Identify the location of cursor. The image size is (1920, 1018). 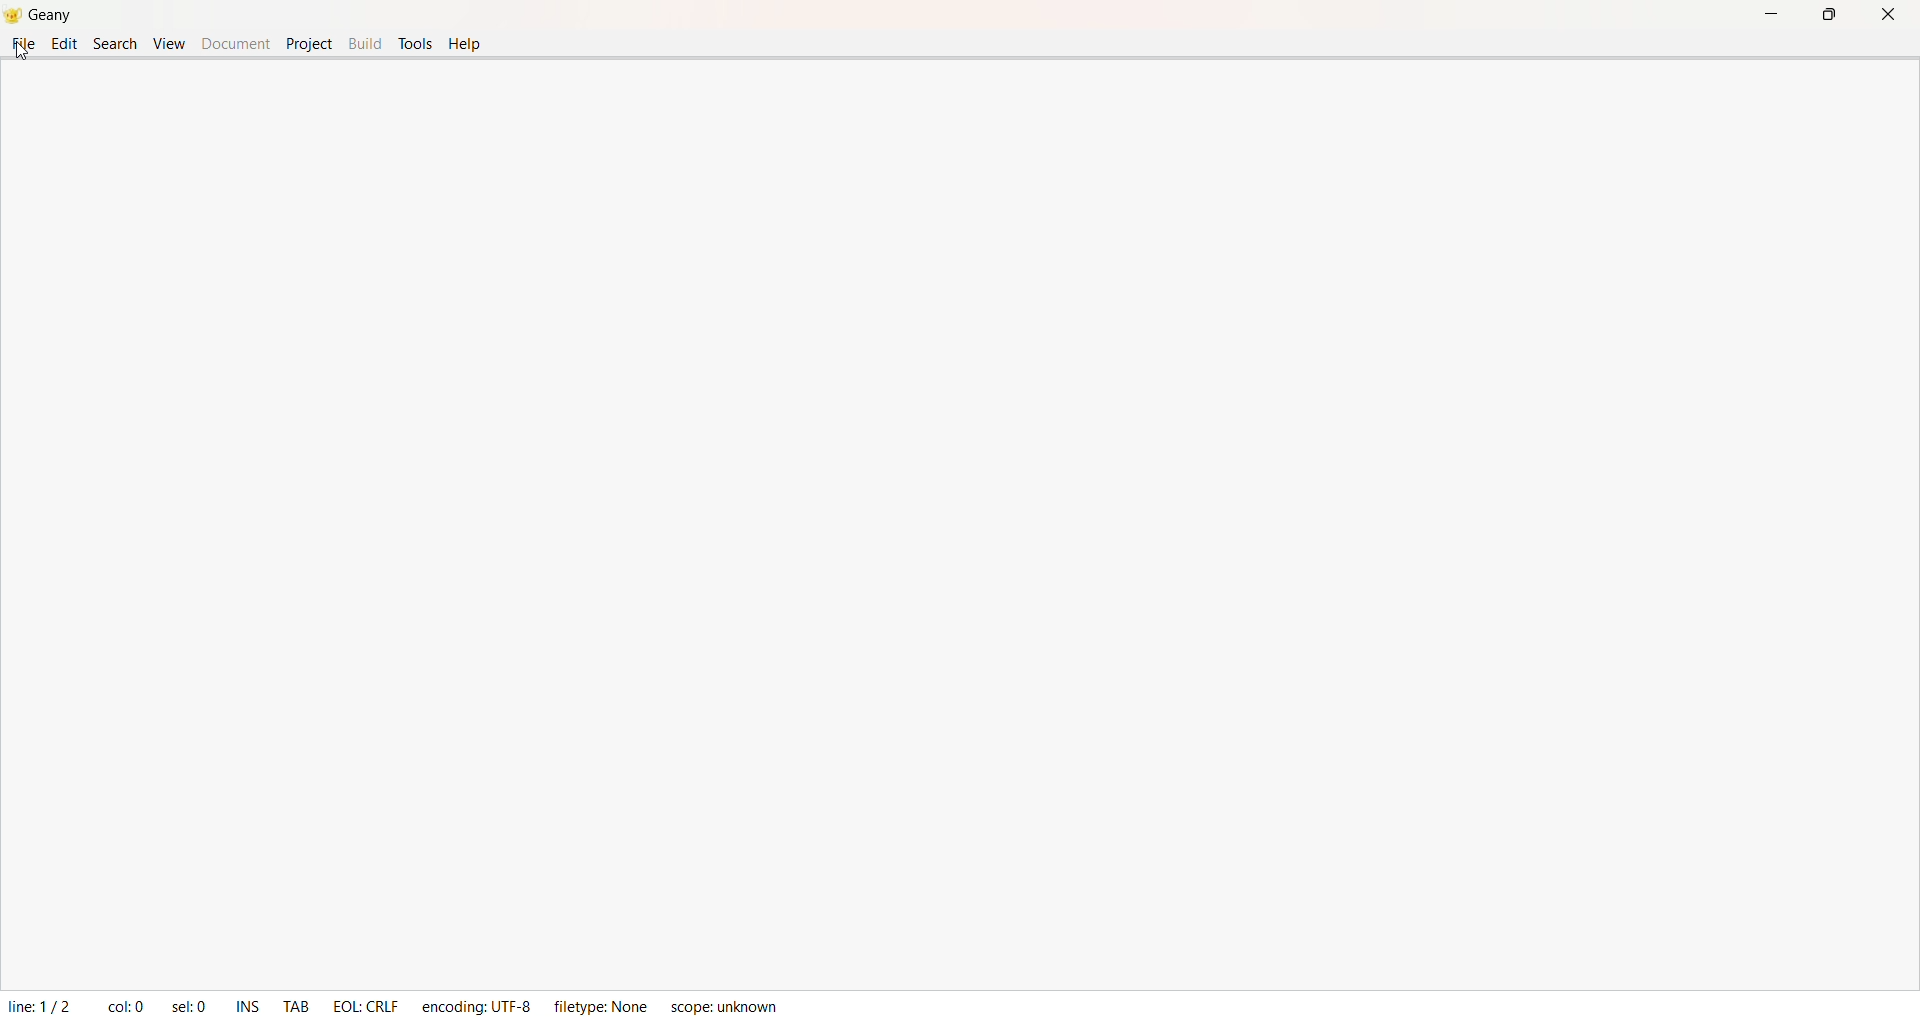
(25, 56).